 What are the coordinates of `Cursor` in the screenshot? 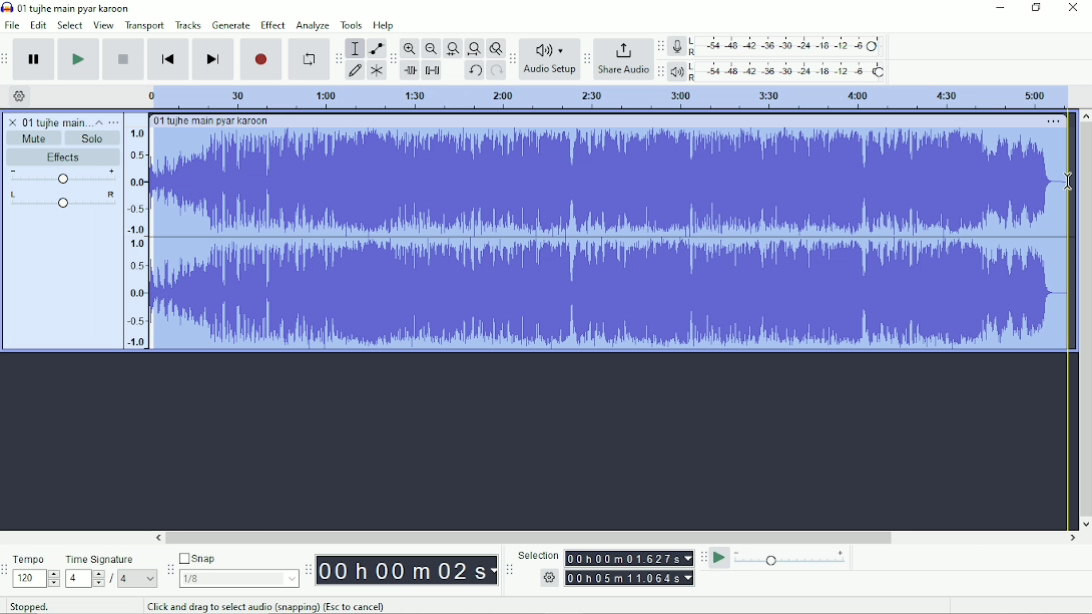 It's located at (1069, 183).